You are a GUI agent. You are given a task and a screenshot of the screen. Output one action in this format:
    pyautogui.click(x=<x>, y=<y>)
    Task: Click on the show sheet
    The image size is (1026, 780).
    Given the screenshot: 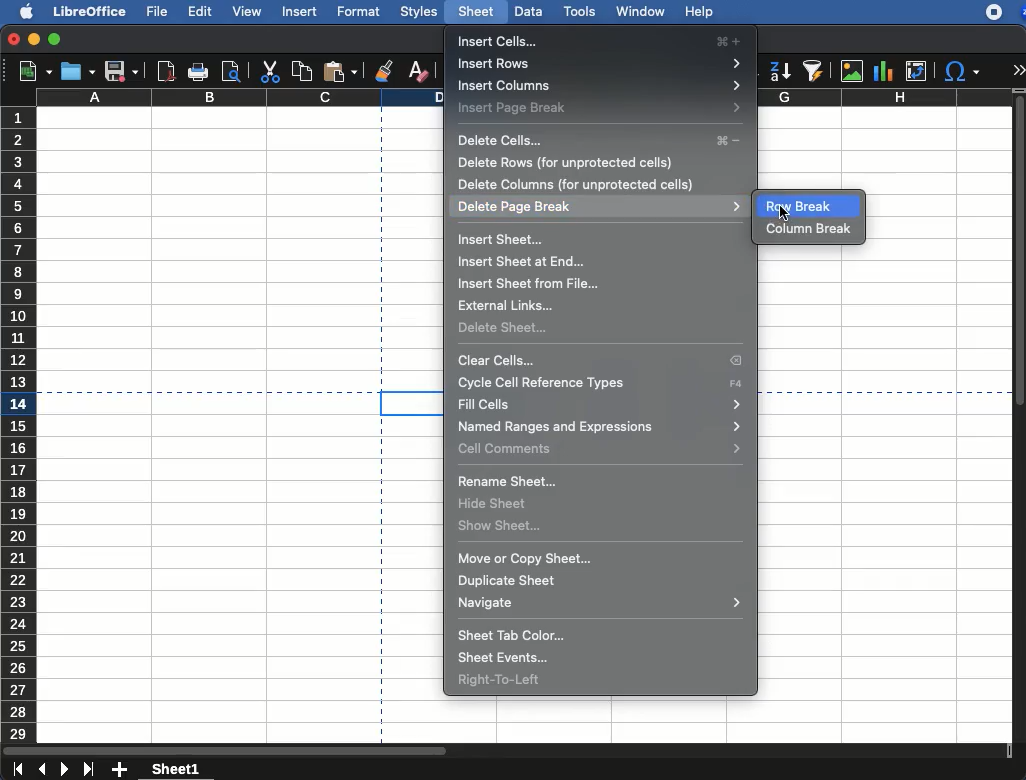 What is the action you would take?
    pyautogui.click(x=501, y=526)
    